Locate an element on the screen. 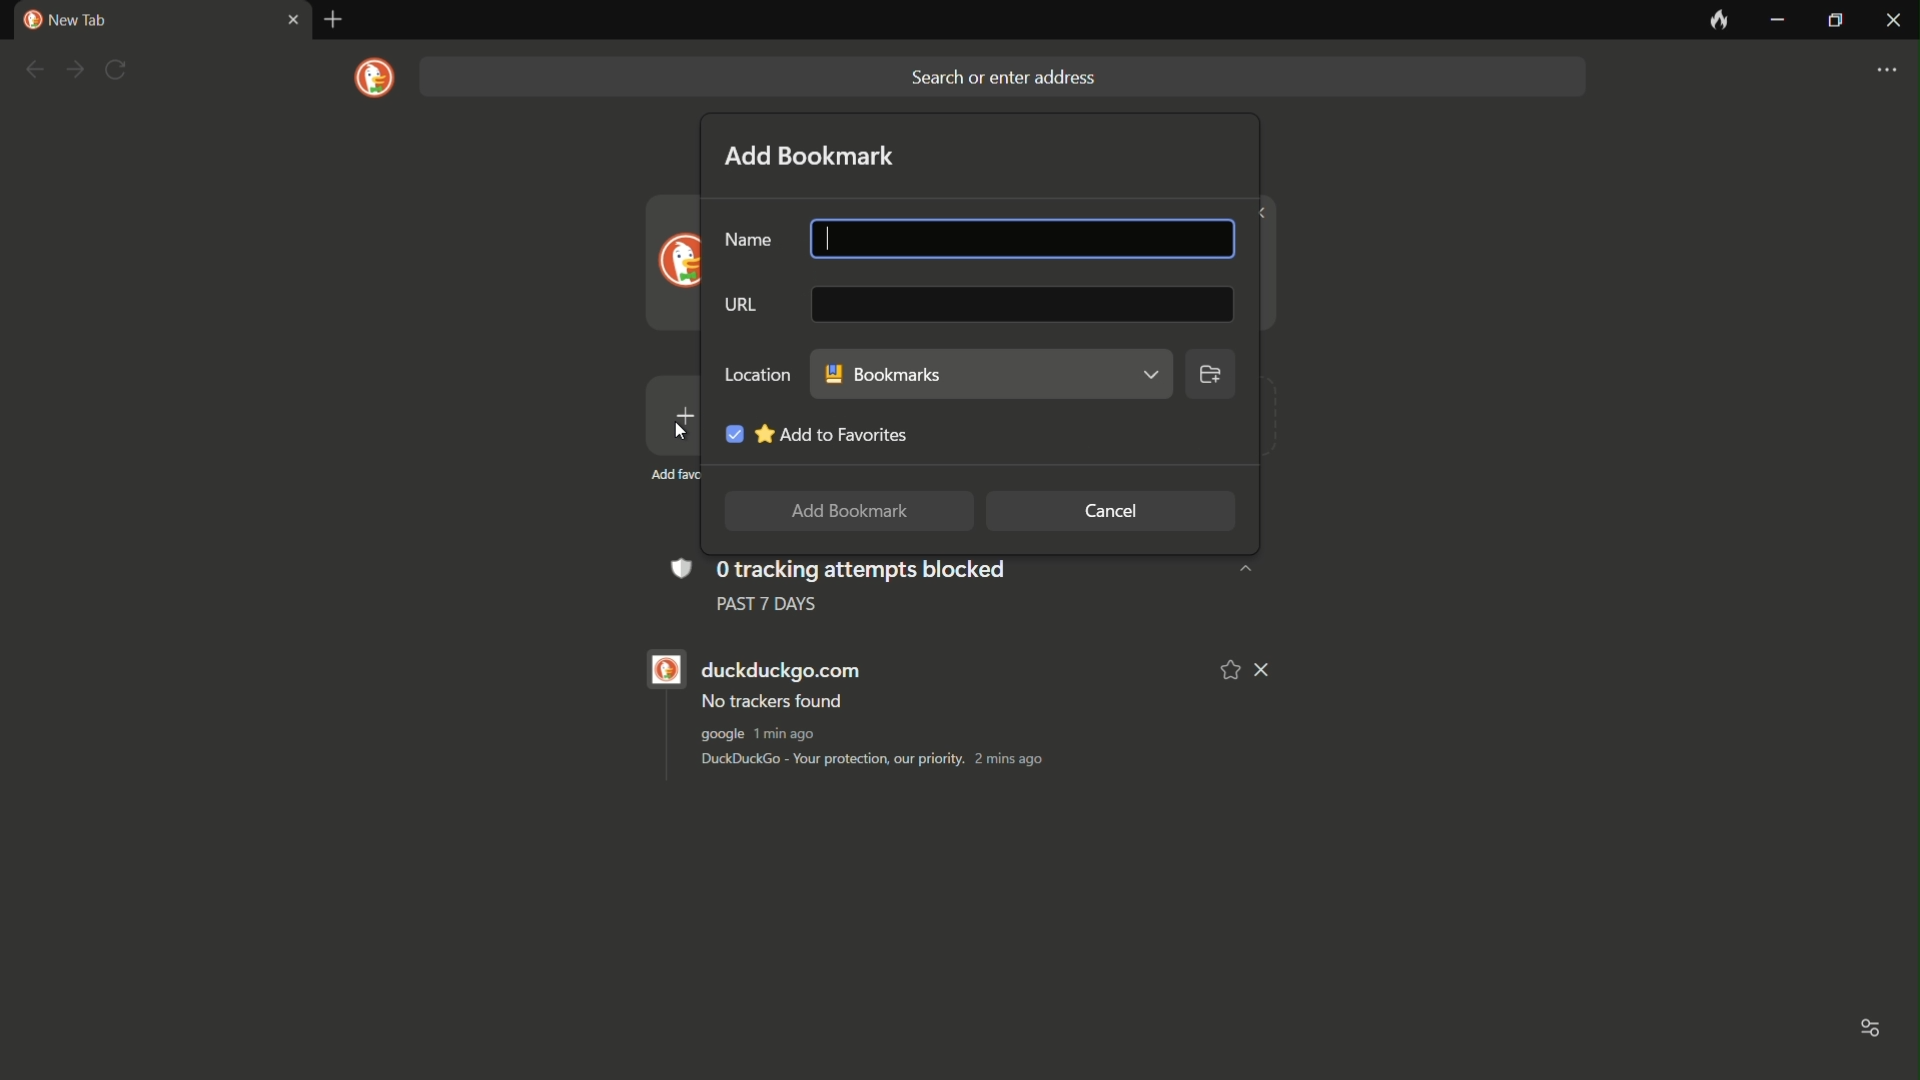  close app is located at coordinates (1892, 21).